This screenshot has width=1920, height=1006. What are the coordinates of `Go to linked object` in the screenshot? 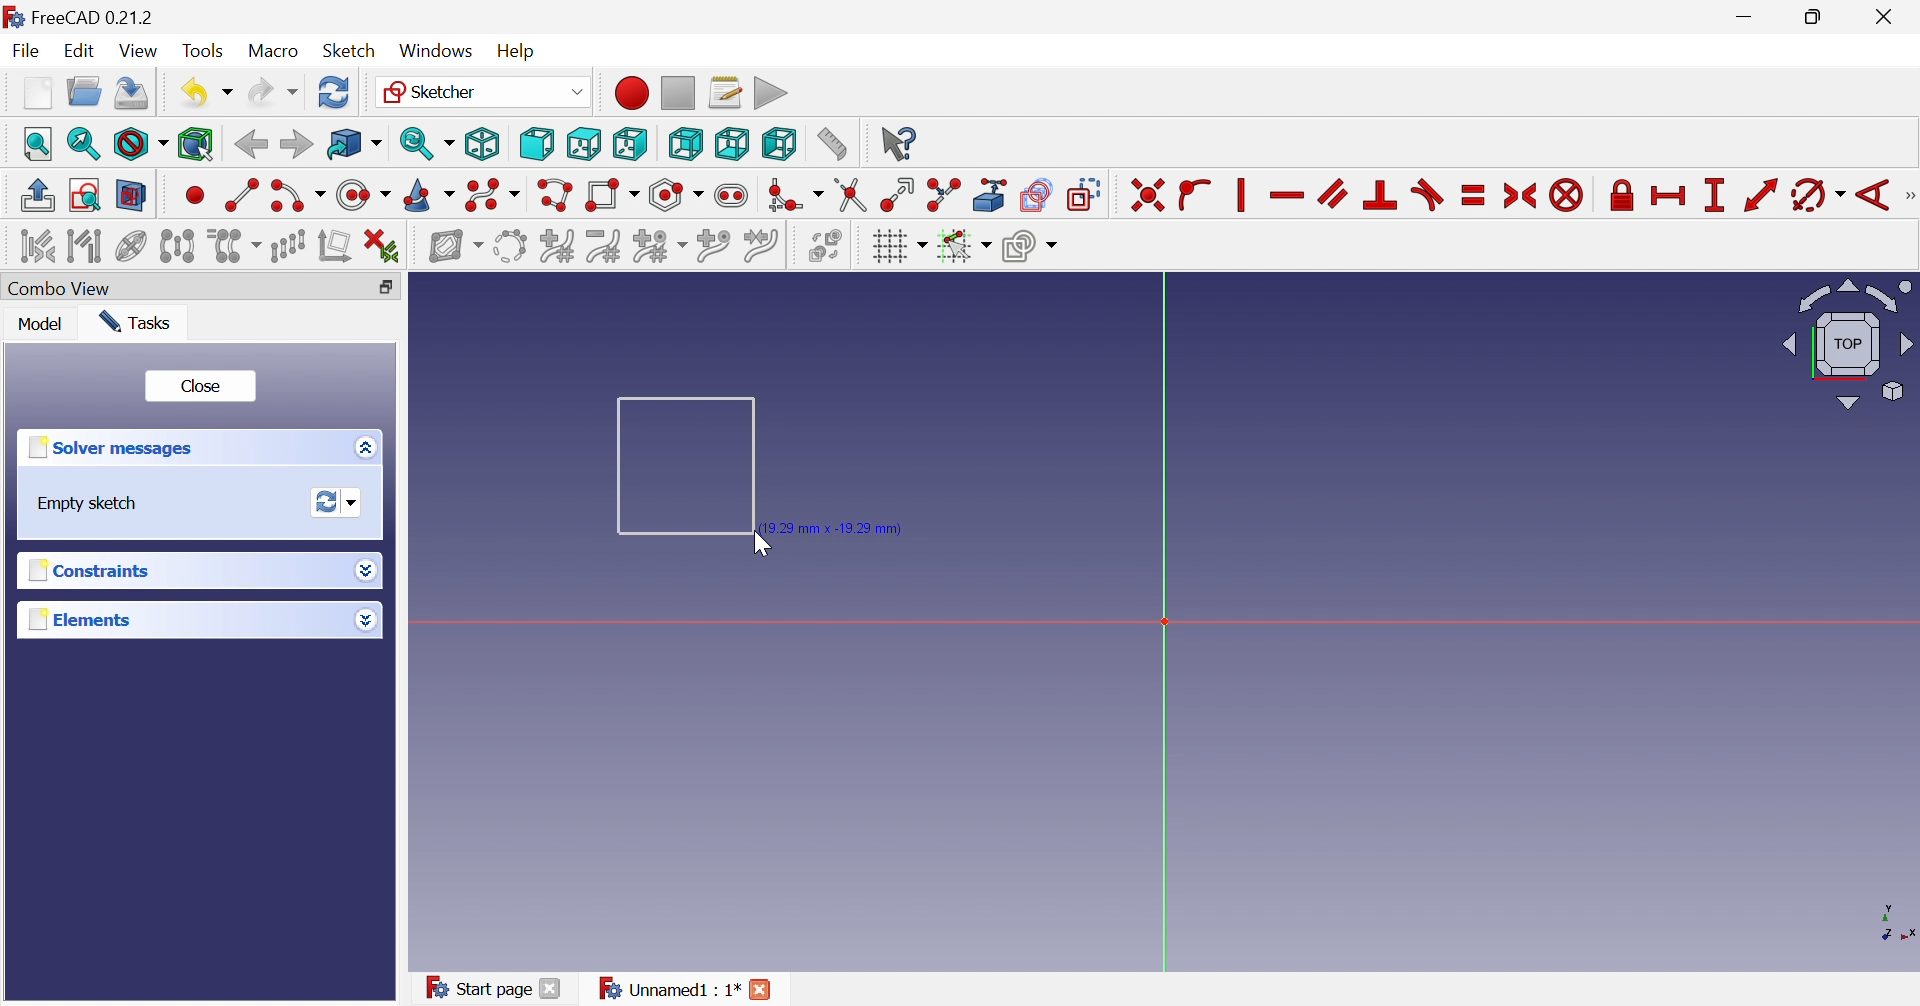 It's located at (354, 145).